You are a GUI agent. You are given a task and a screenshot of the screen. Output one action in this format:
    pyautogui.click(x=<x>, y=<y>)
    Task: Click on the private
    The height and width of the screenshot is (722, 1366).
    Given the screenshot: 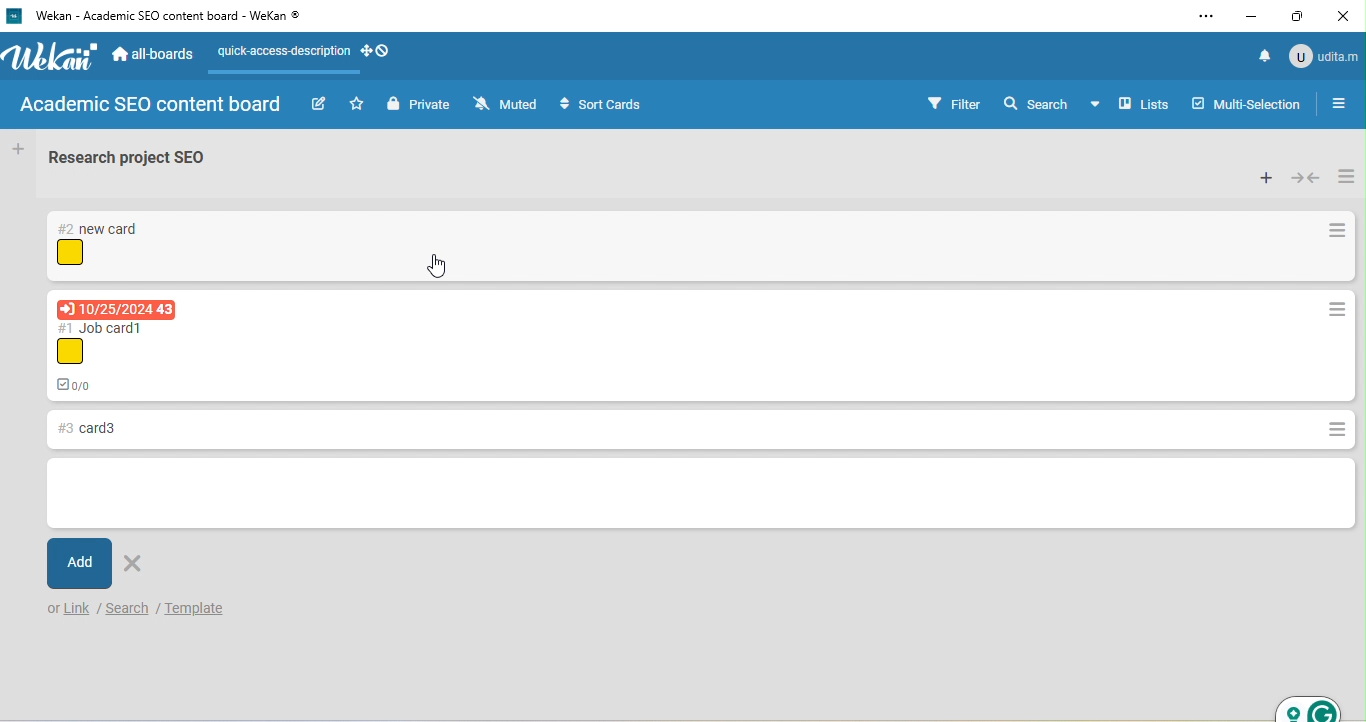 What is the action you would take?
    pyautogui.click(x=419, y=106)
    